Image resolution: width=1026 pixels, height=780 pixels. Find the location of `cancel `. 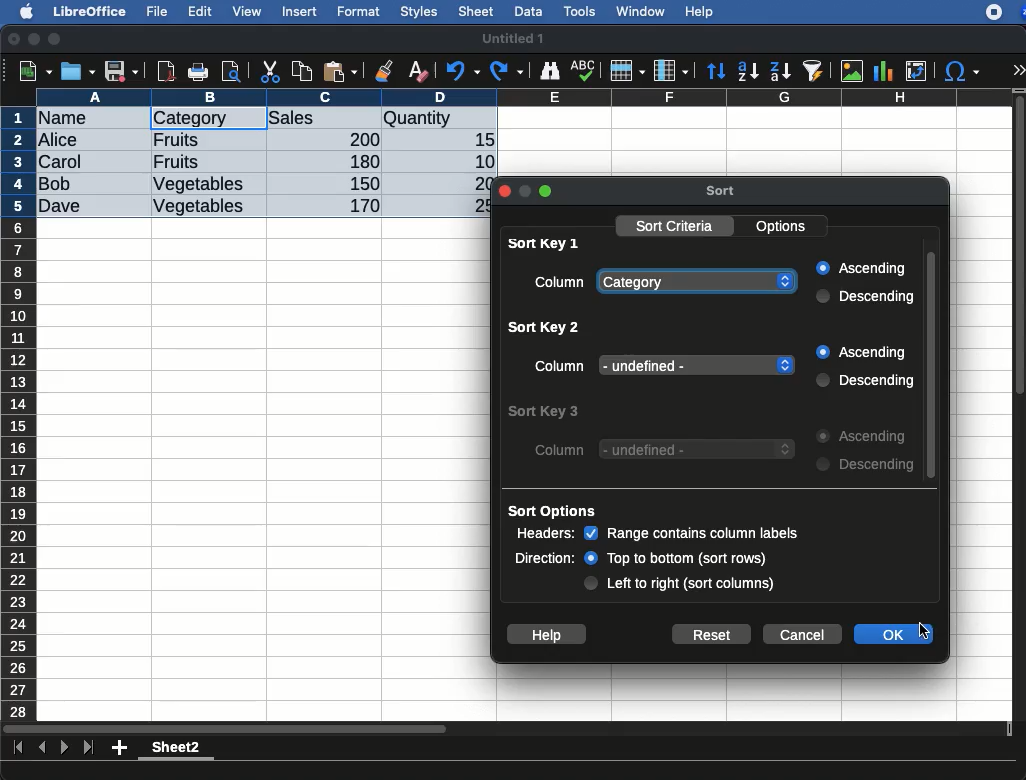

cancel  is located at coordinates (801, 634).